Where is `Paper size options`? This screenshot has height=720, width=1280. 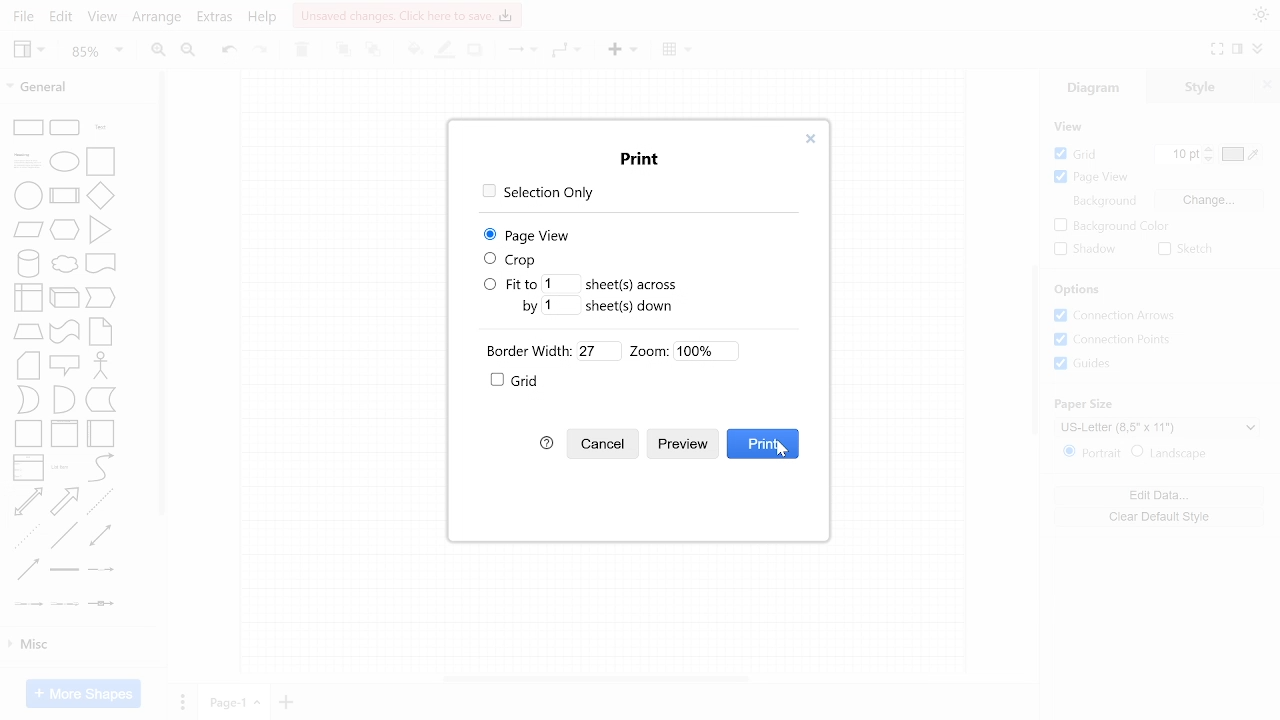 Paper size options is located at coordinates (1157, 428).